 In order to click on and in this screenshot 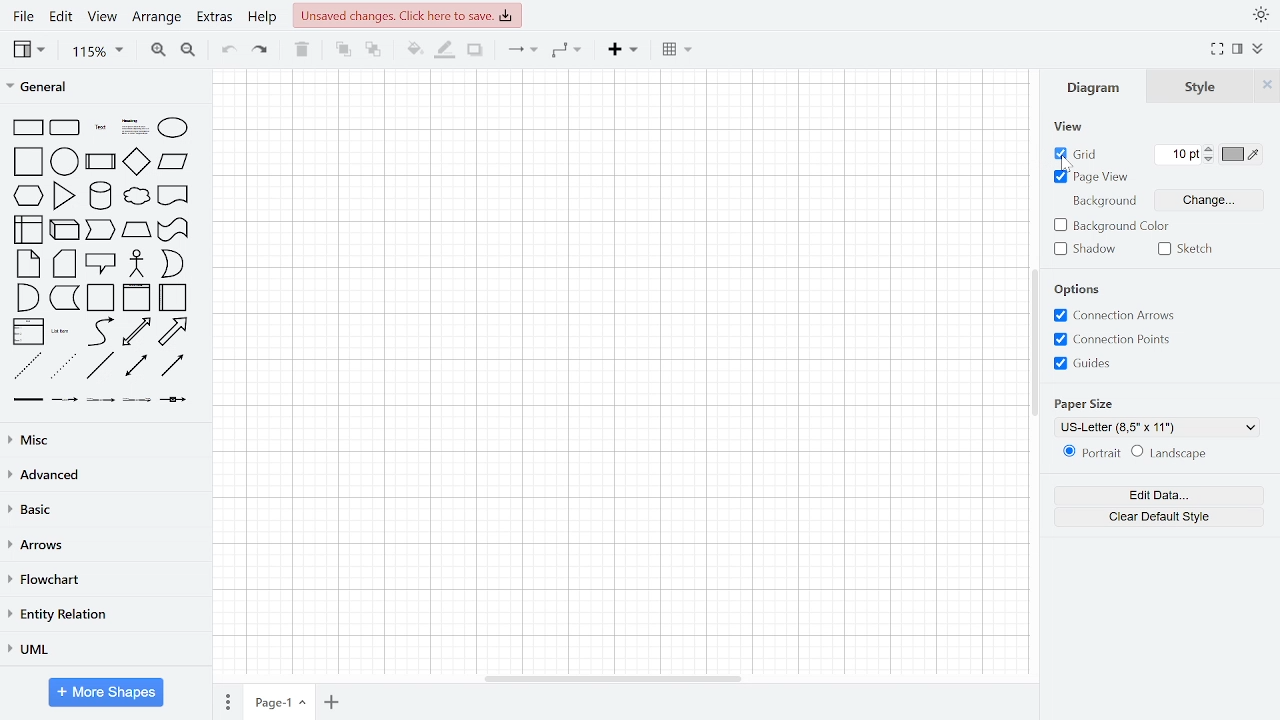, I will do `click(30, 298)`.